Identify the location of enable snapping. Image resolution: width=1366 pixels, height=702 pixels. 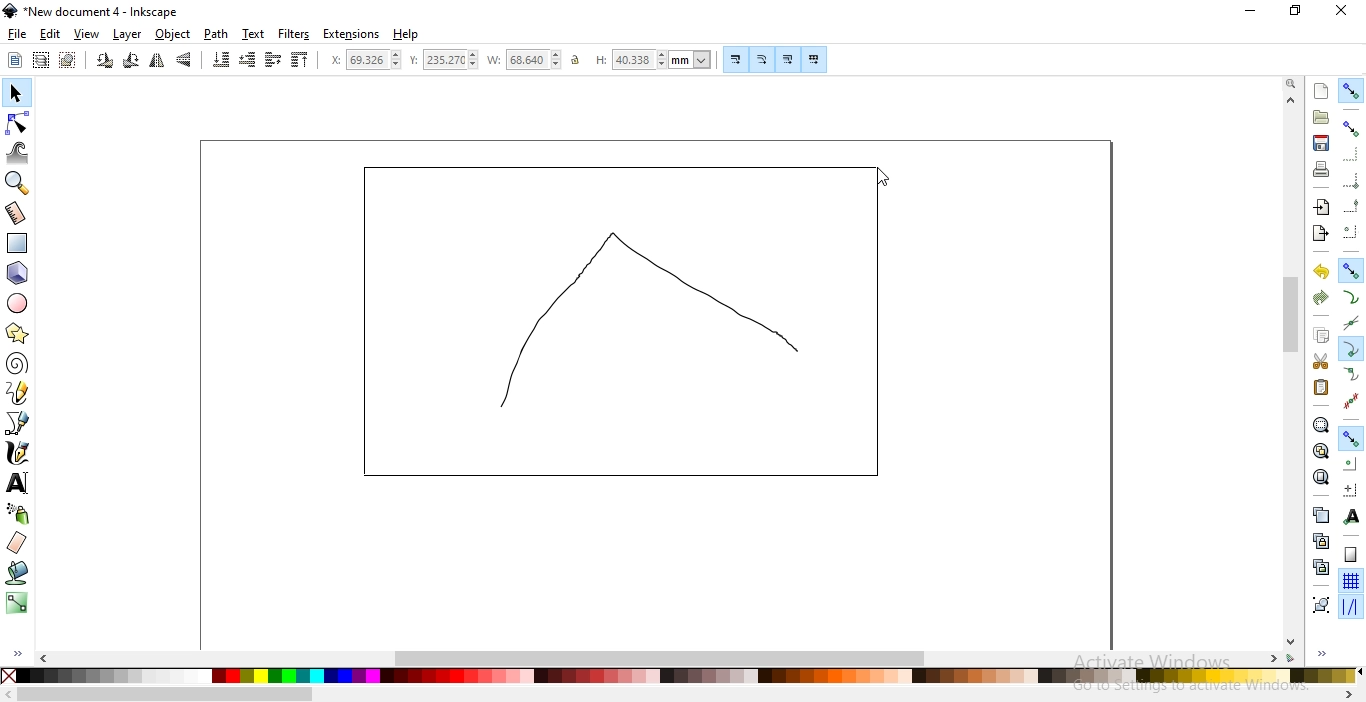
(1351, 91).